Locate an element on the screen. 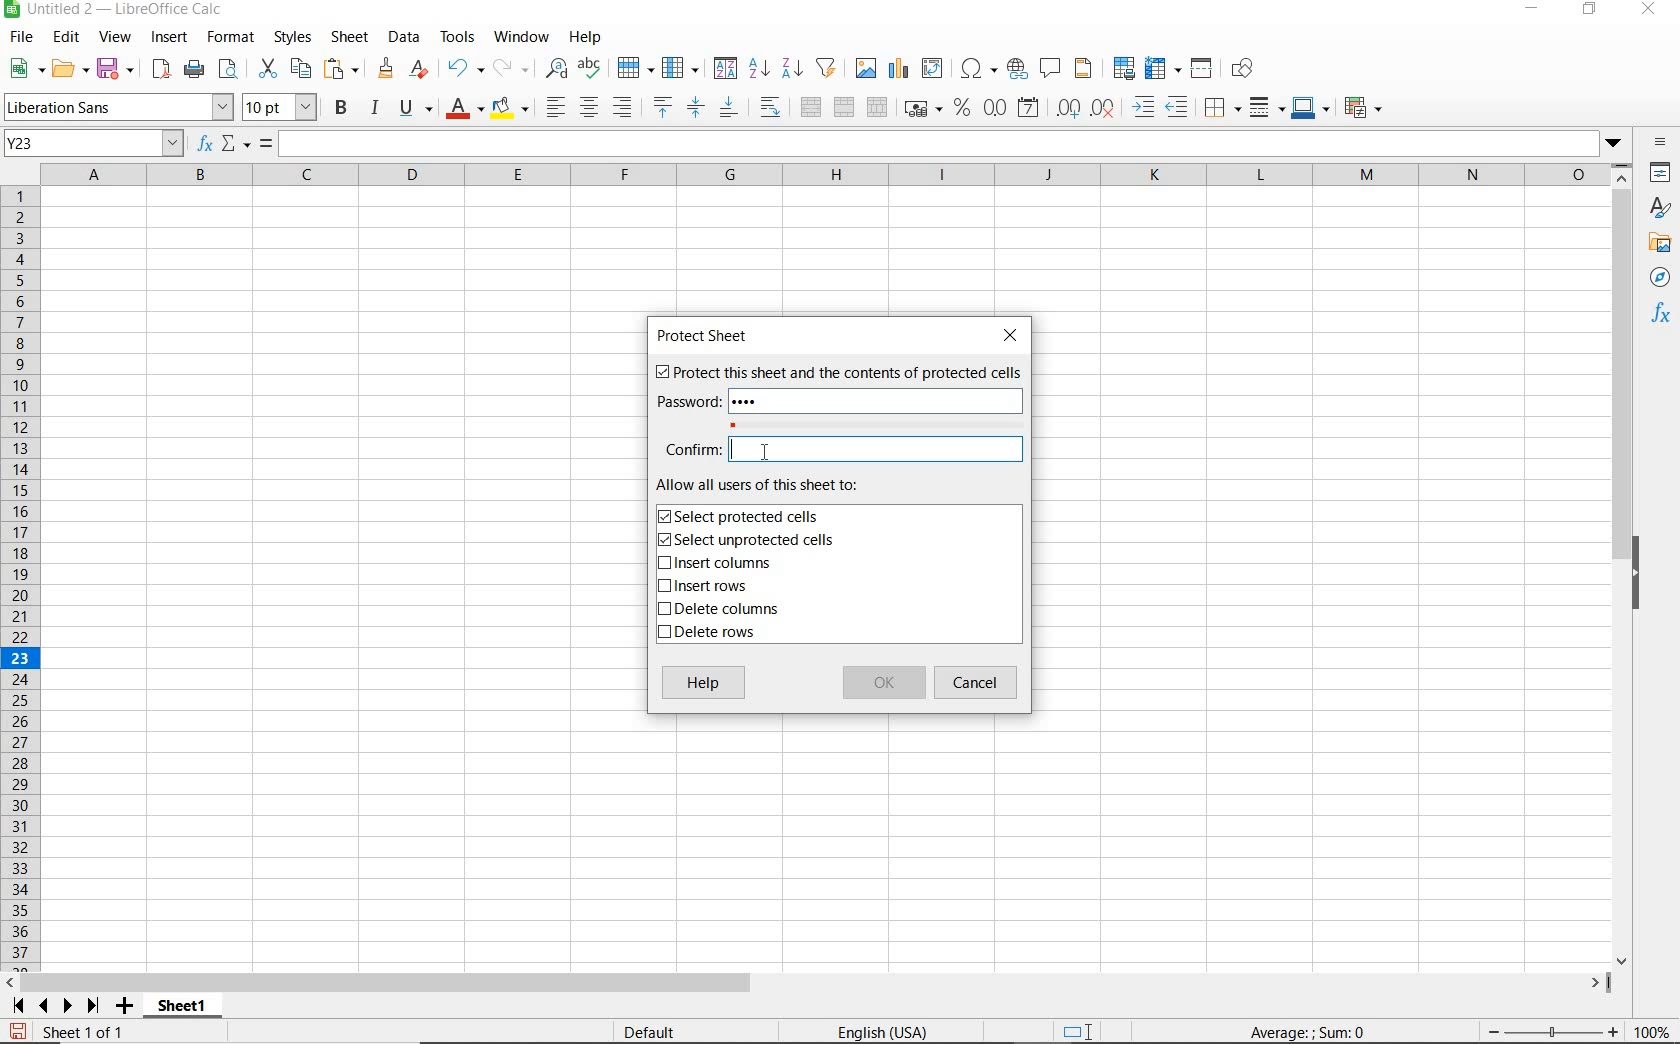 This screenshot has width=1680, height=1044. HELP is located at coordinates (704, 685).